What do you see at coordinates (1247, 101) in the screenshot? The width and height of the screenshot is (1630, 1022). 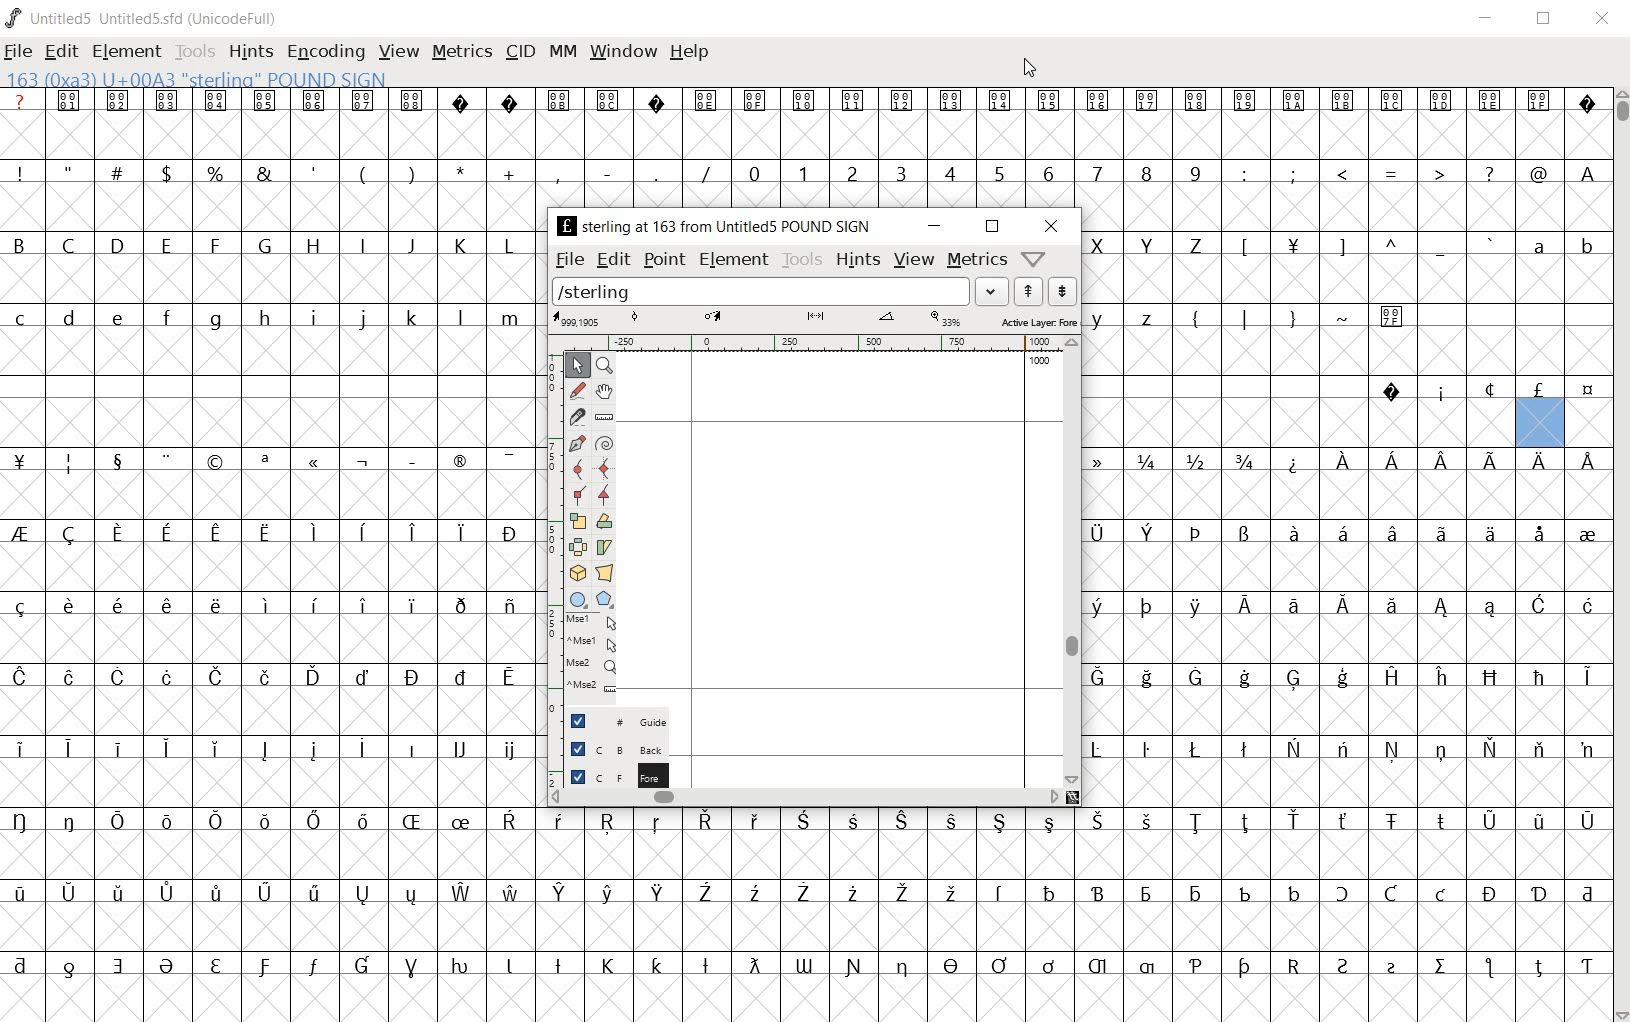 I see `Symbol` at bounding box center [1247, 101].